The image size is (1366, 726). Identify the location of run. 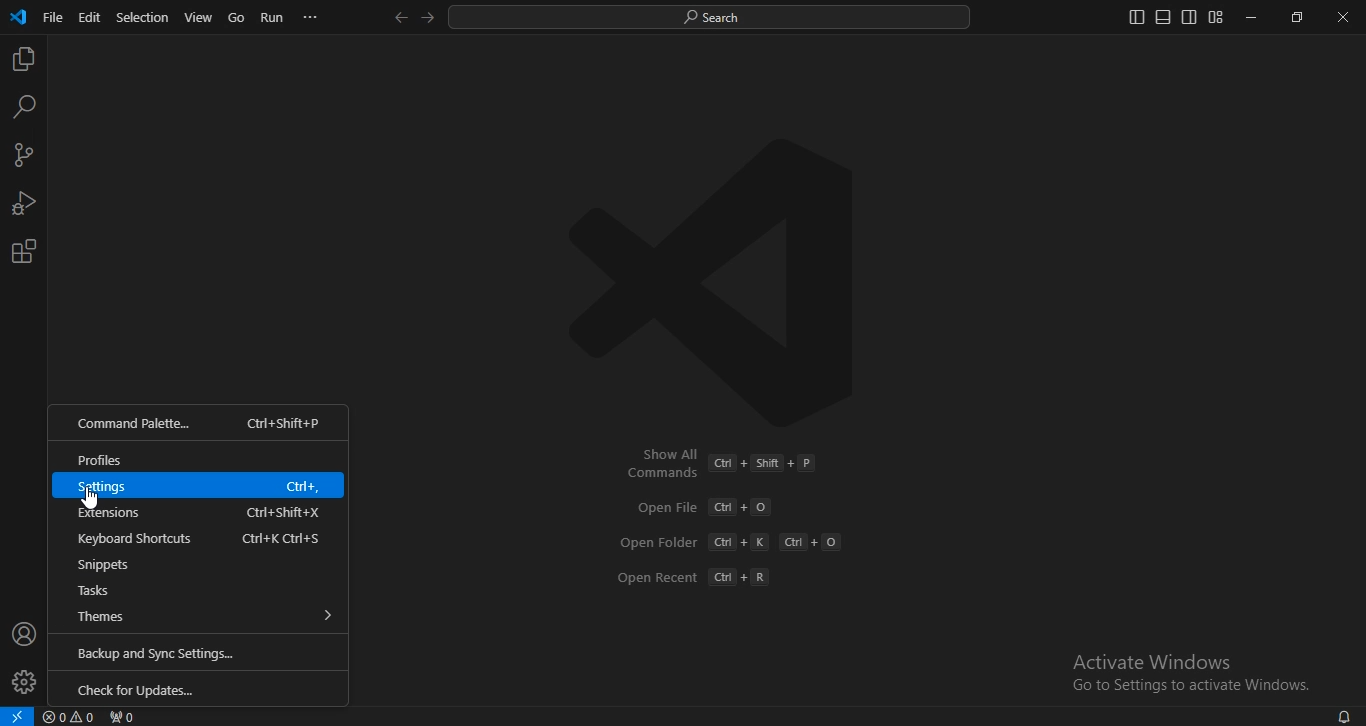
(273, 18).